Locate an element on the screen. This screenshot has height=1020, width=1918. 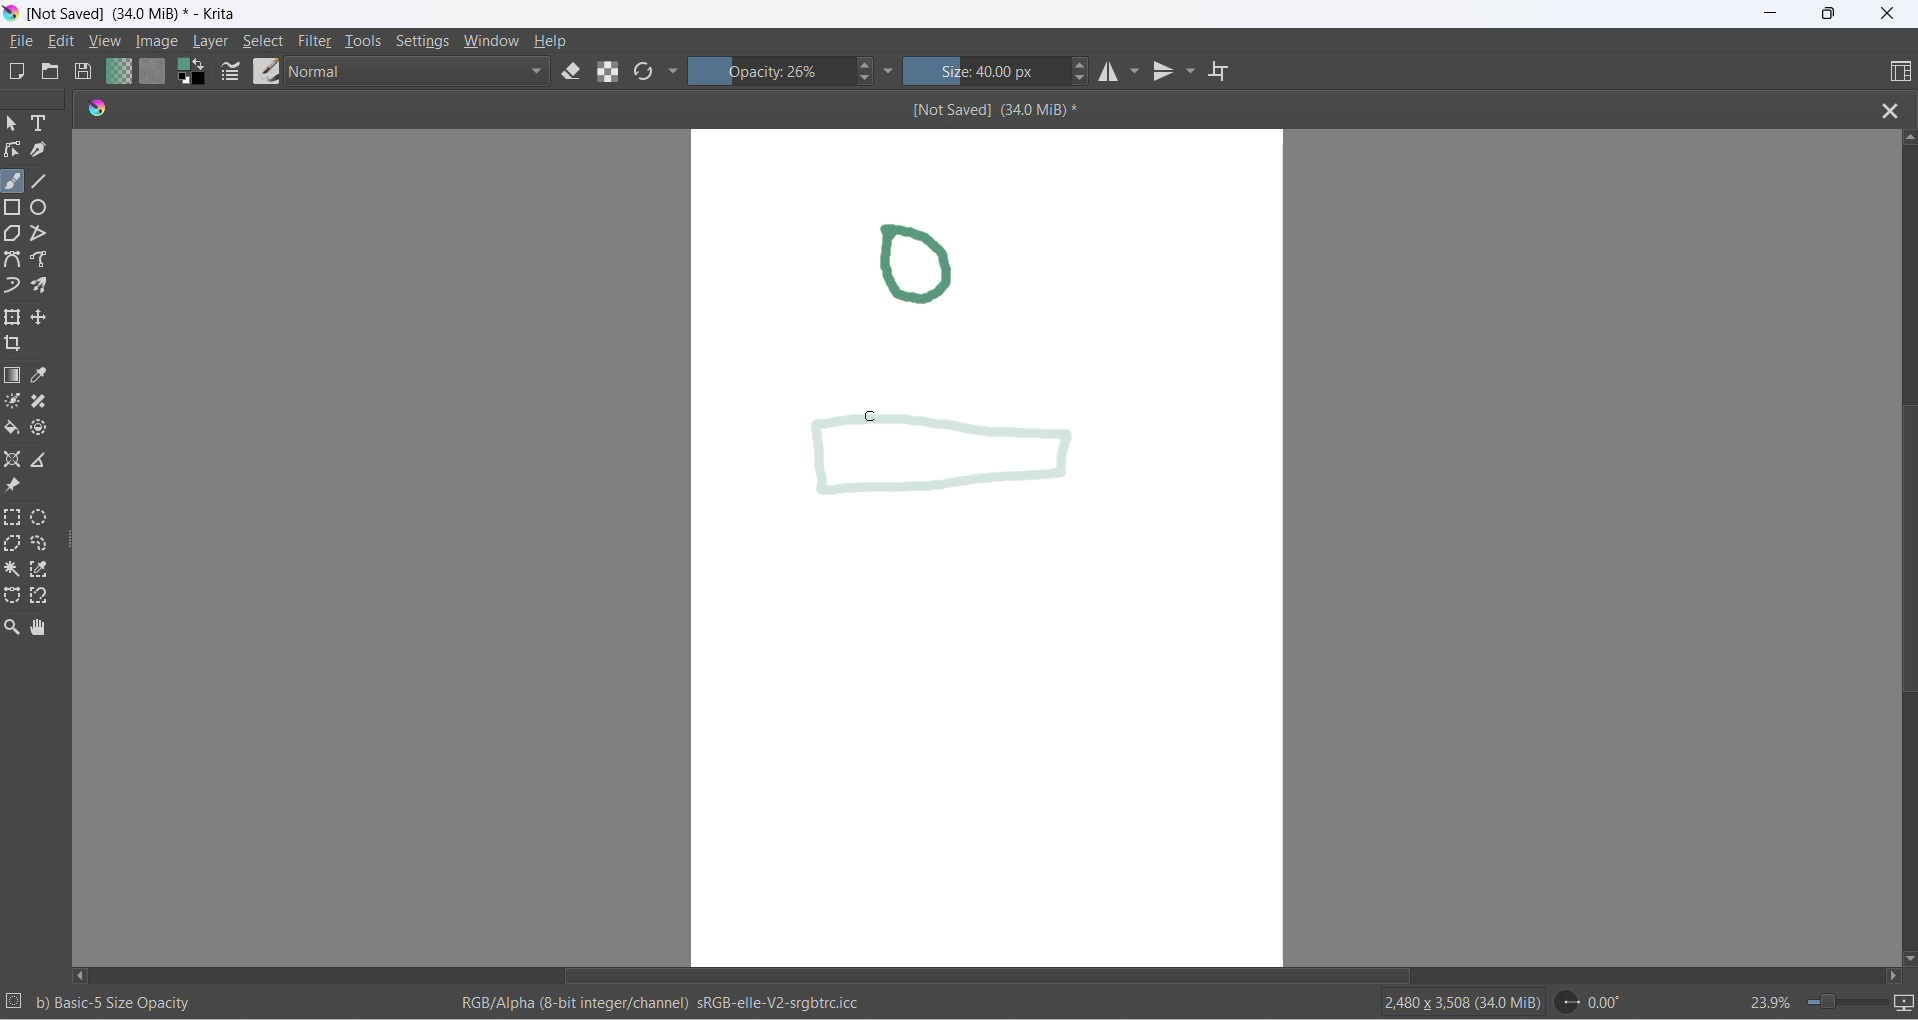
brush settings is located at coordinates (230, 74).